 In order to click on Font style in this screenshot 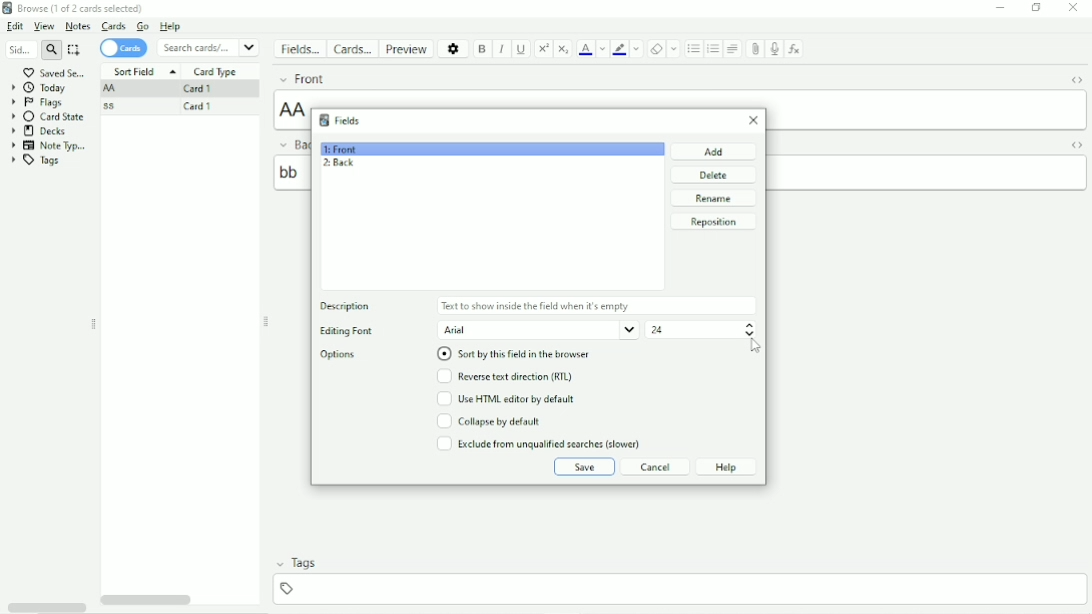, I will do `click(538, 330)`.